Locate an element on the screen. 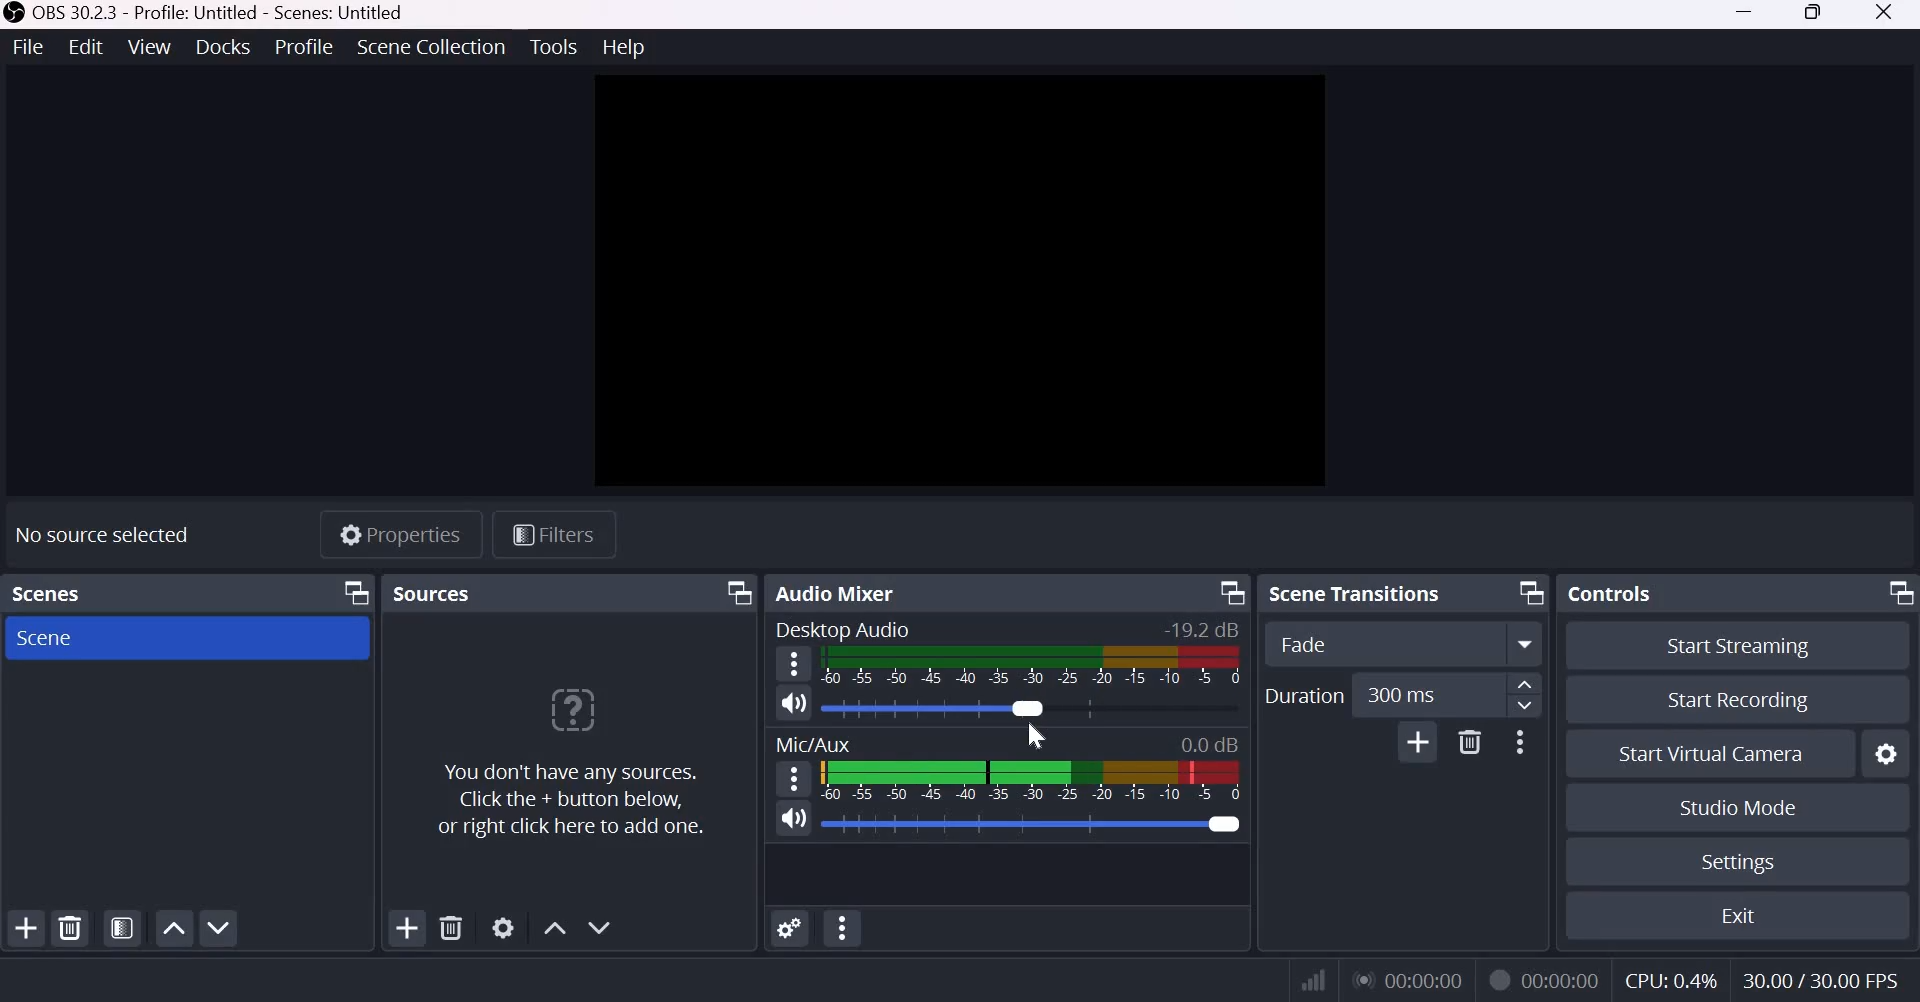 This screenshot has height=1002, width=1920. Mic/Aux is located at coordinates (813, 742).